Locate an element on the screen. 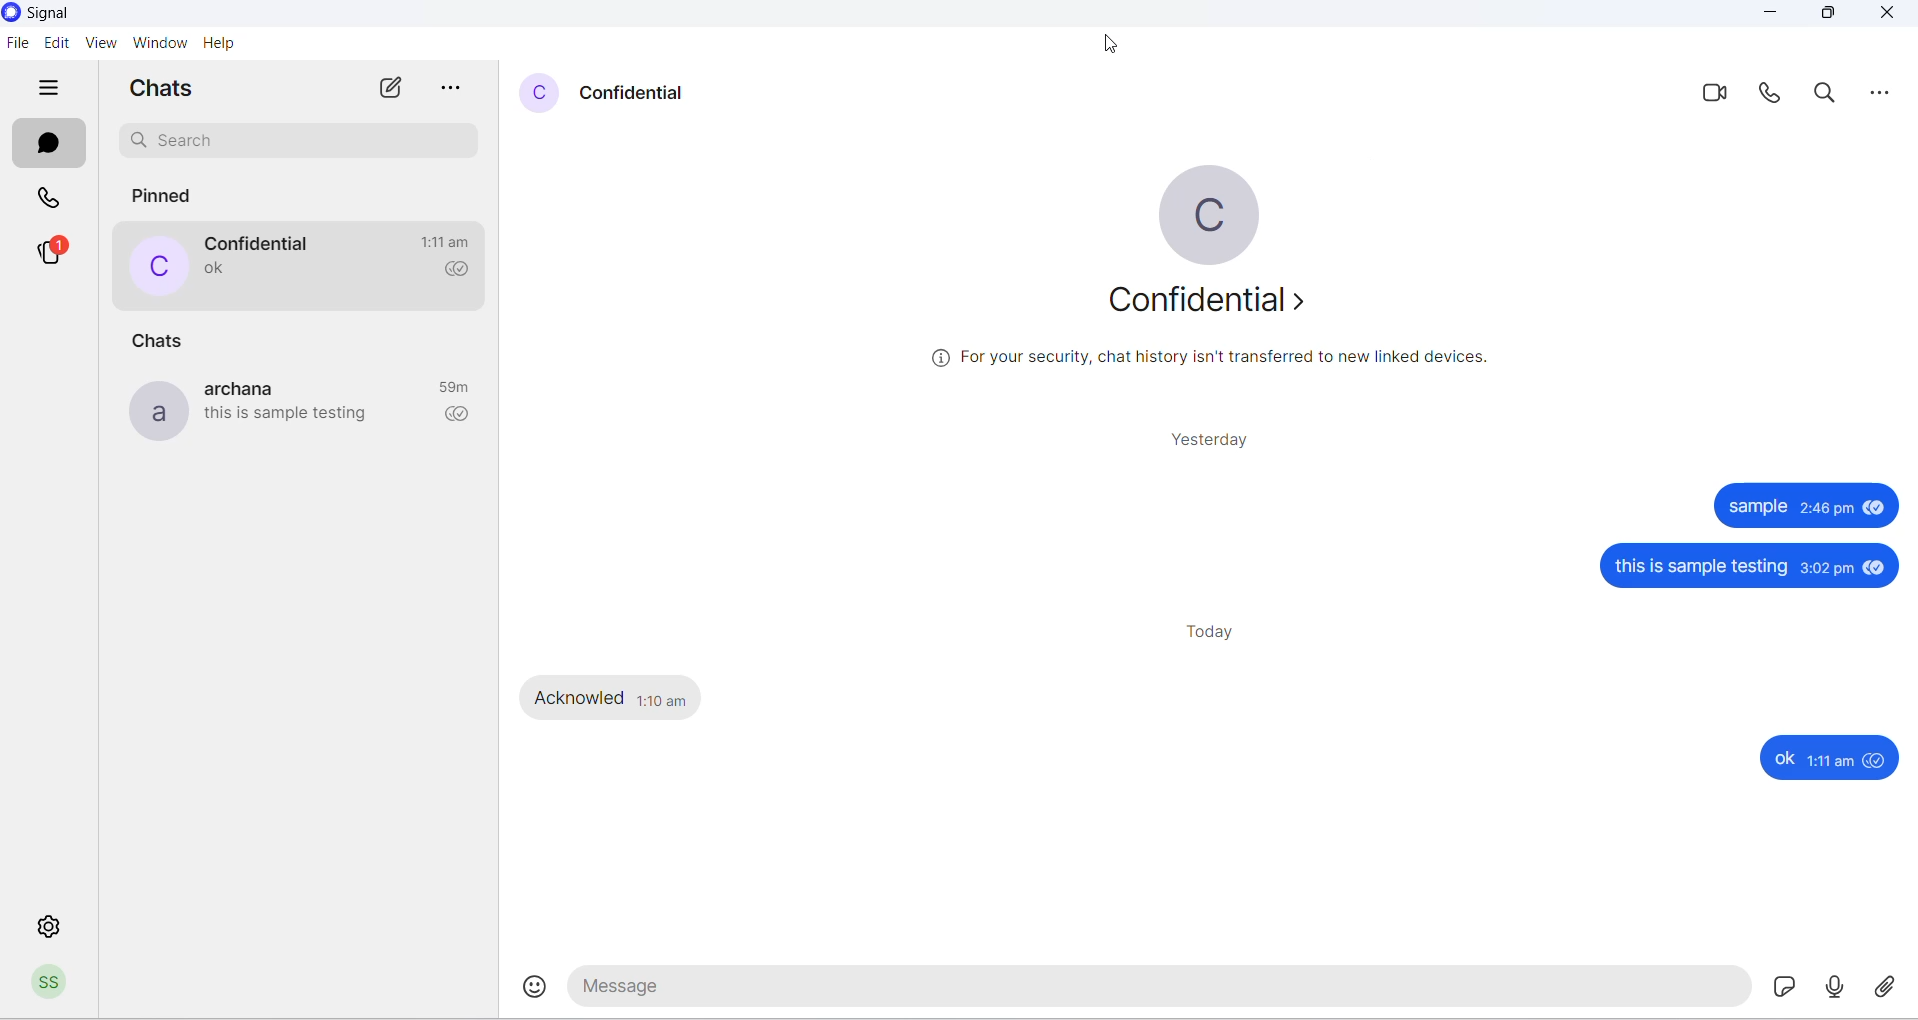 The image size is (1918, 1020). sticker is located at coordinates (1781, 989).